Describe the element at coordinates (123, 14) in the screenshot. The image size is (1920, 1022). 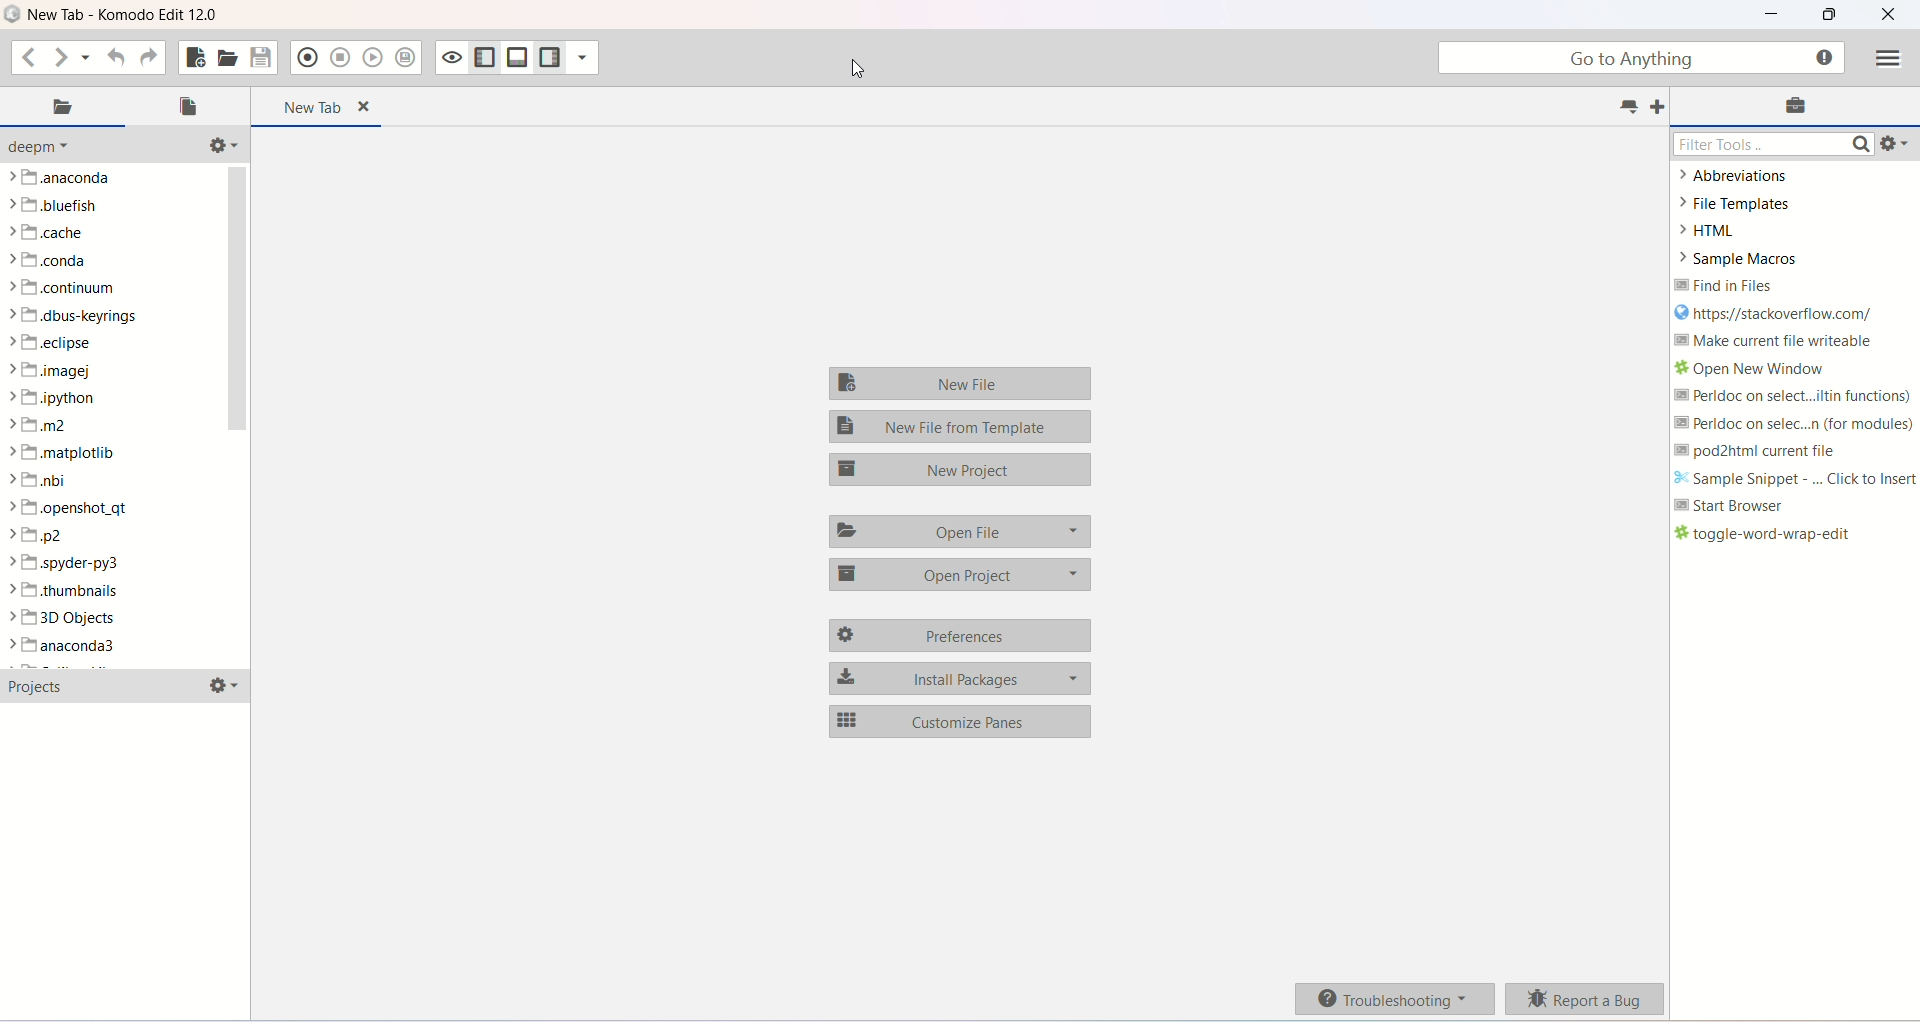
I see `title` at that location.